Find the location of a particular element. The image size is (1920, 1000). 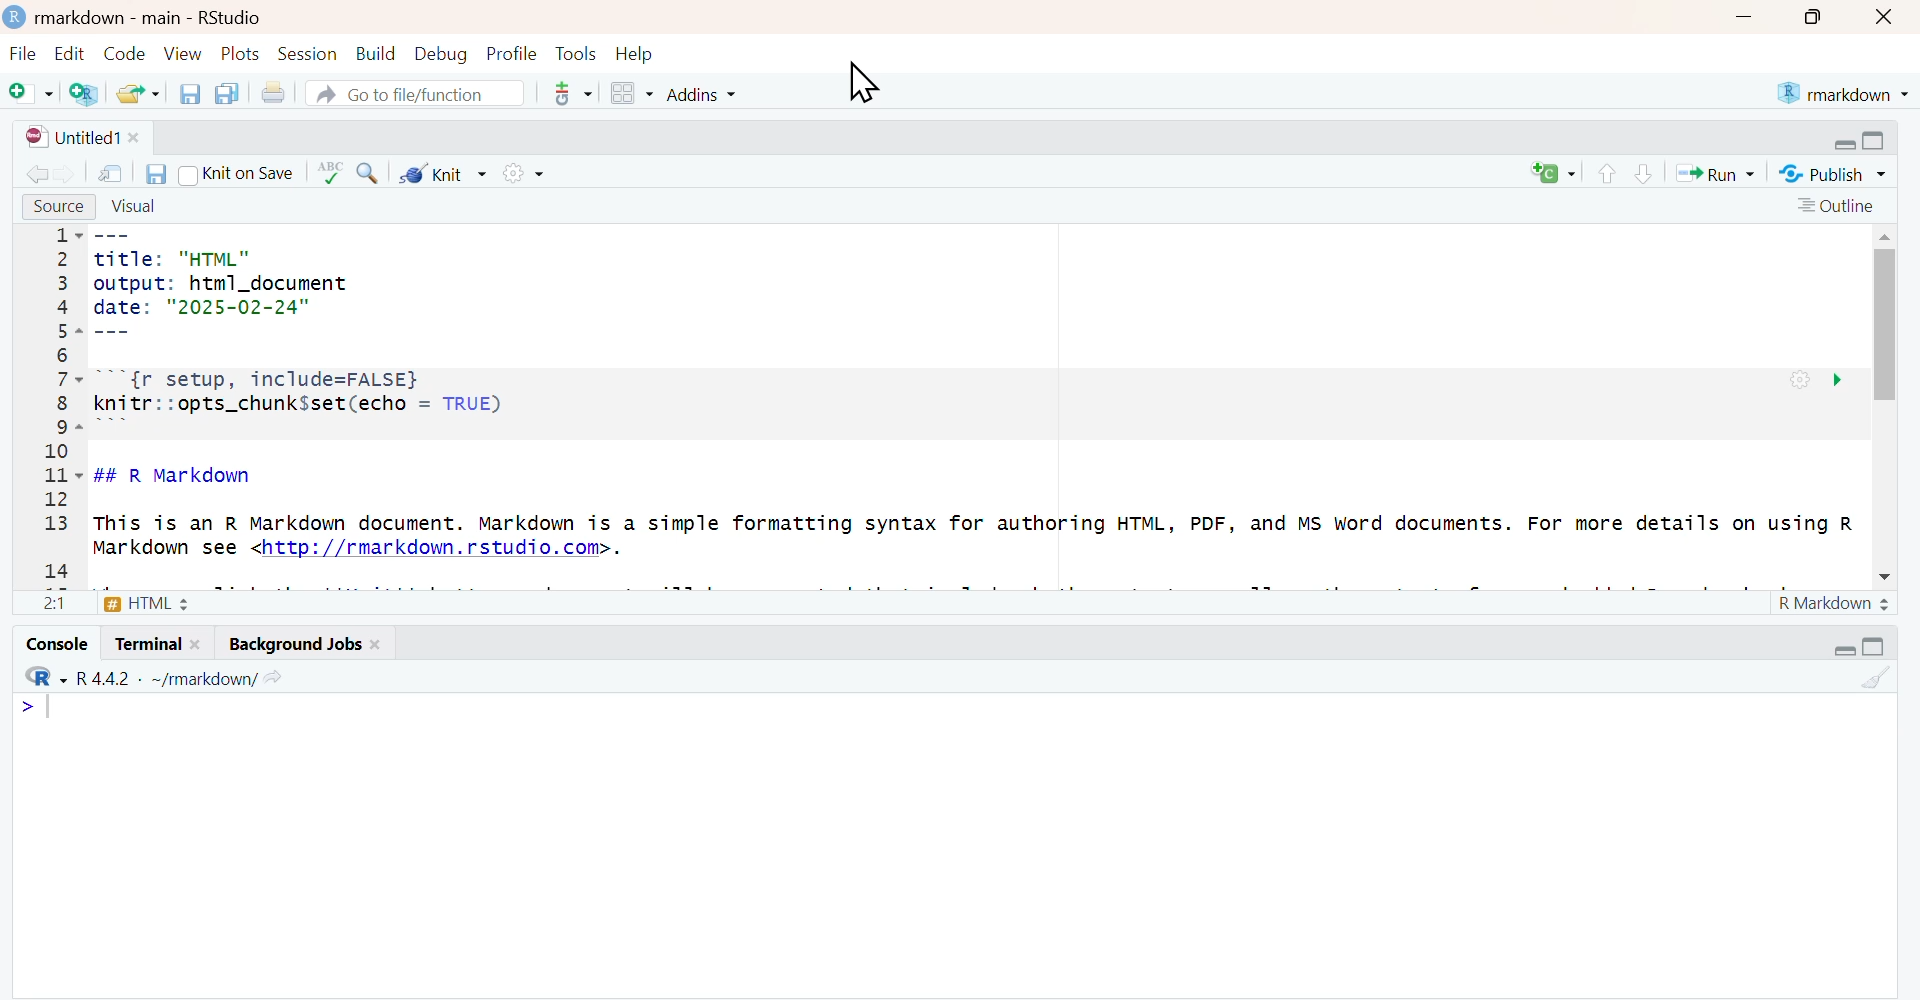

## R Markdown This is an R Markdown document. Markdown is a simple formatting syntax for authoring HTML, PDF, and MS Word documents. For more details on using R Markdown see <http://rmarkdown.rstudio.com>. is located at coordinates (976, 517).